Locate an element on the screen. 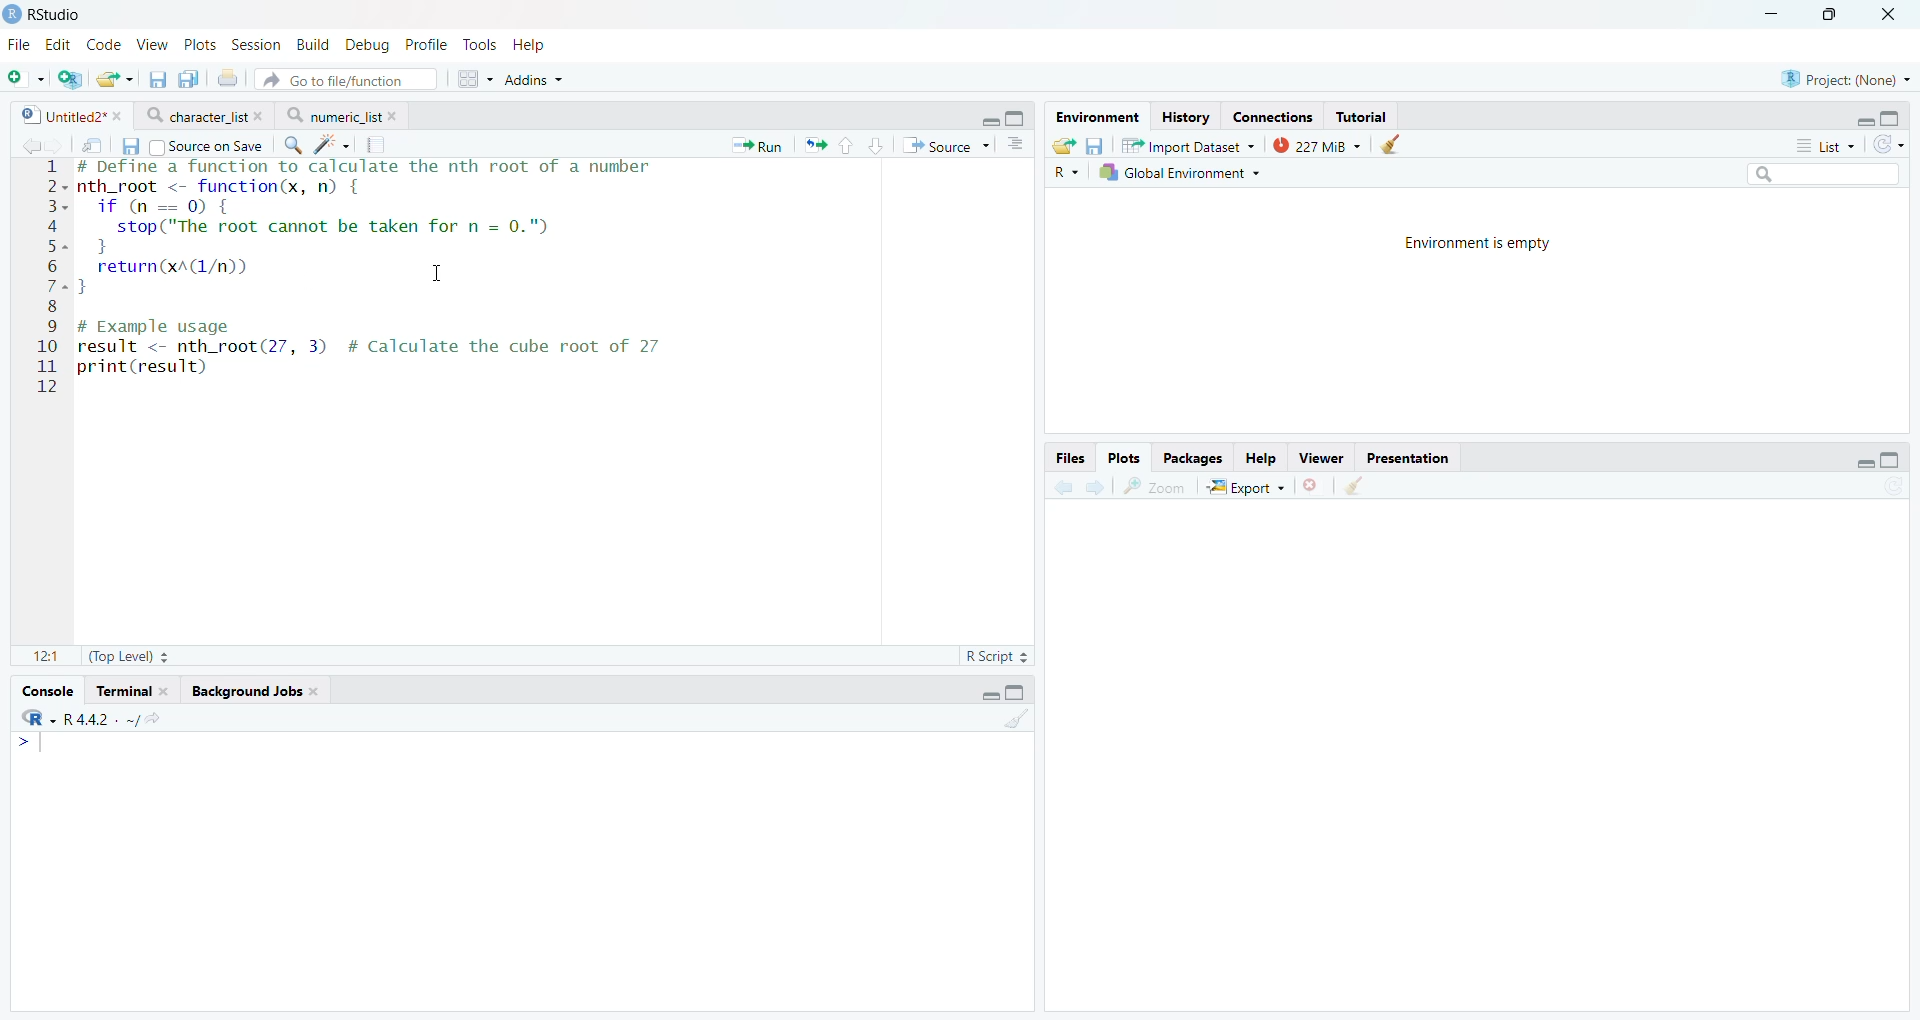 This screenshot has width=1920, height=1020. Tools is located at coordinates (484, 45).